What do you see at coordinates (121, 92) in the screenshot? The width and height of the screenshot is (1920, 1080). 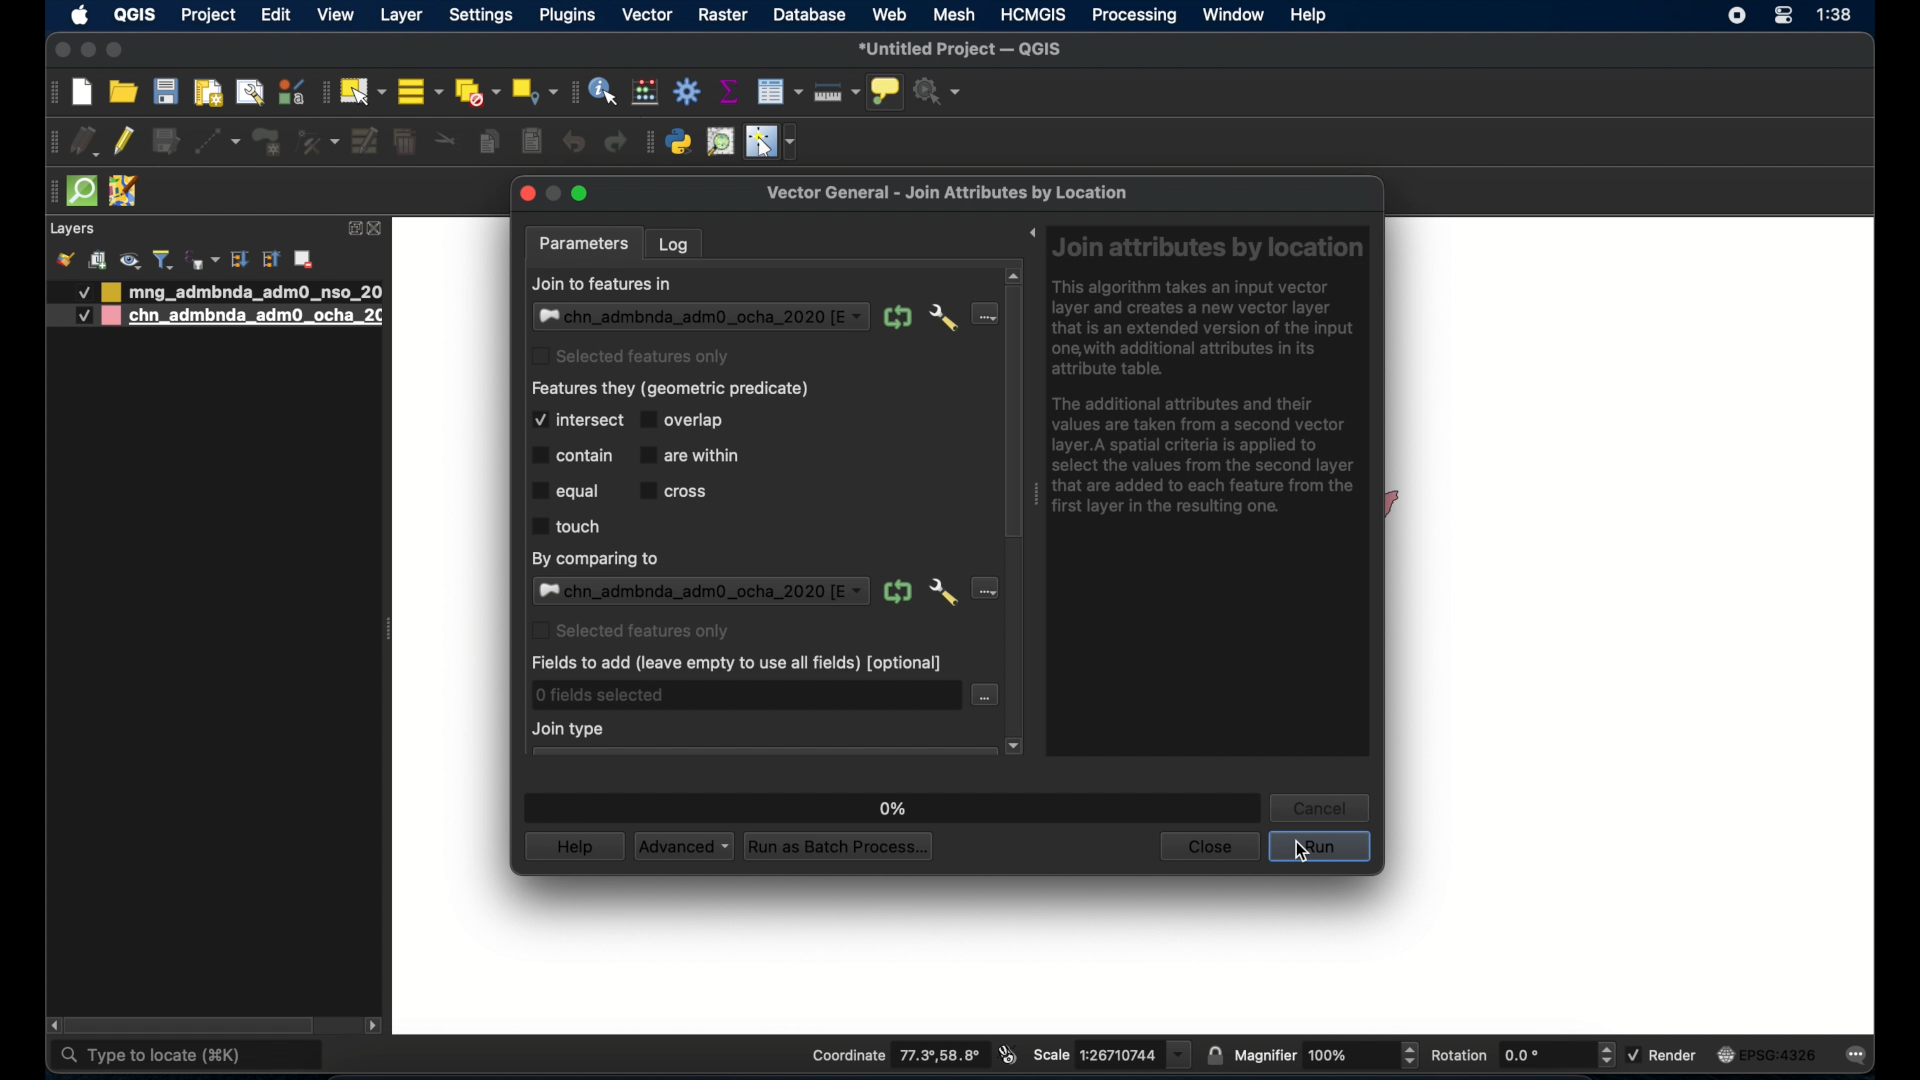 I see `open project` at bounding box center [121, 92].